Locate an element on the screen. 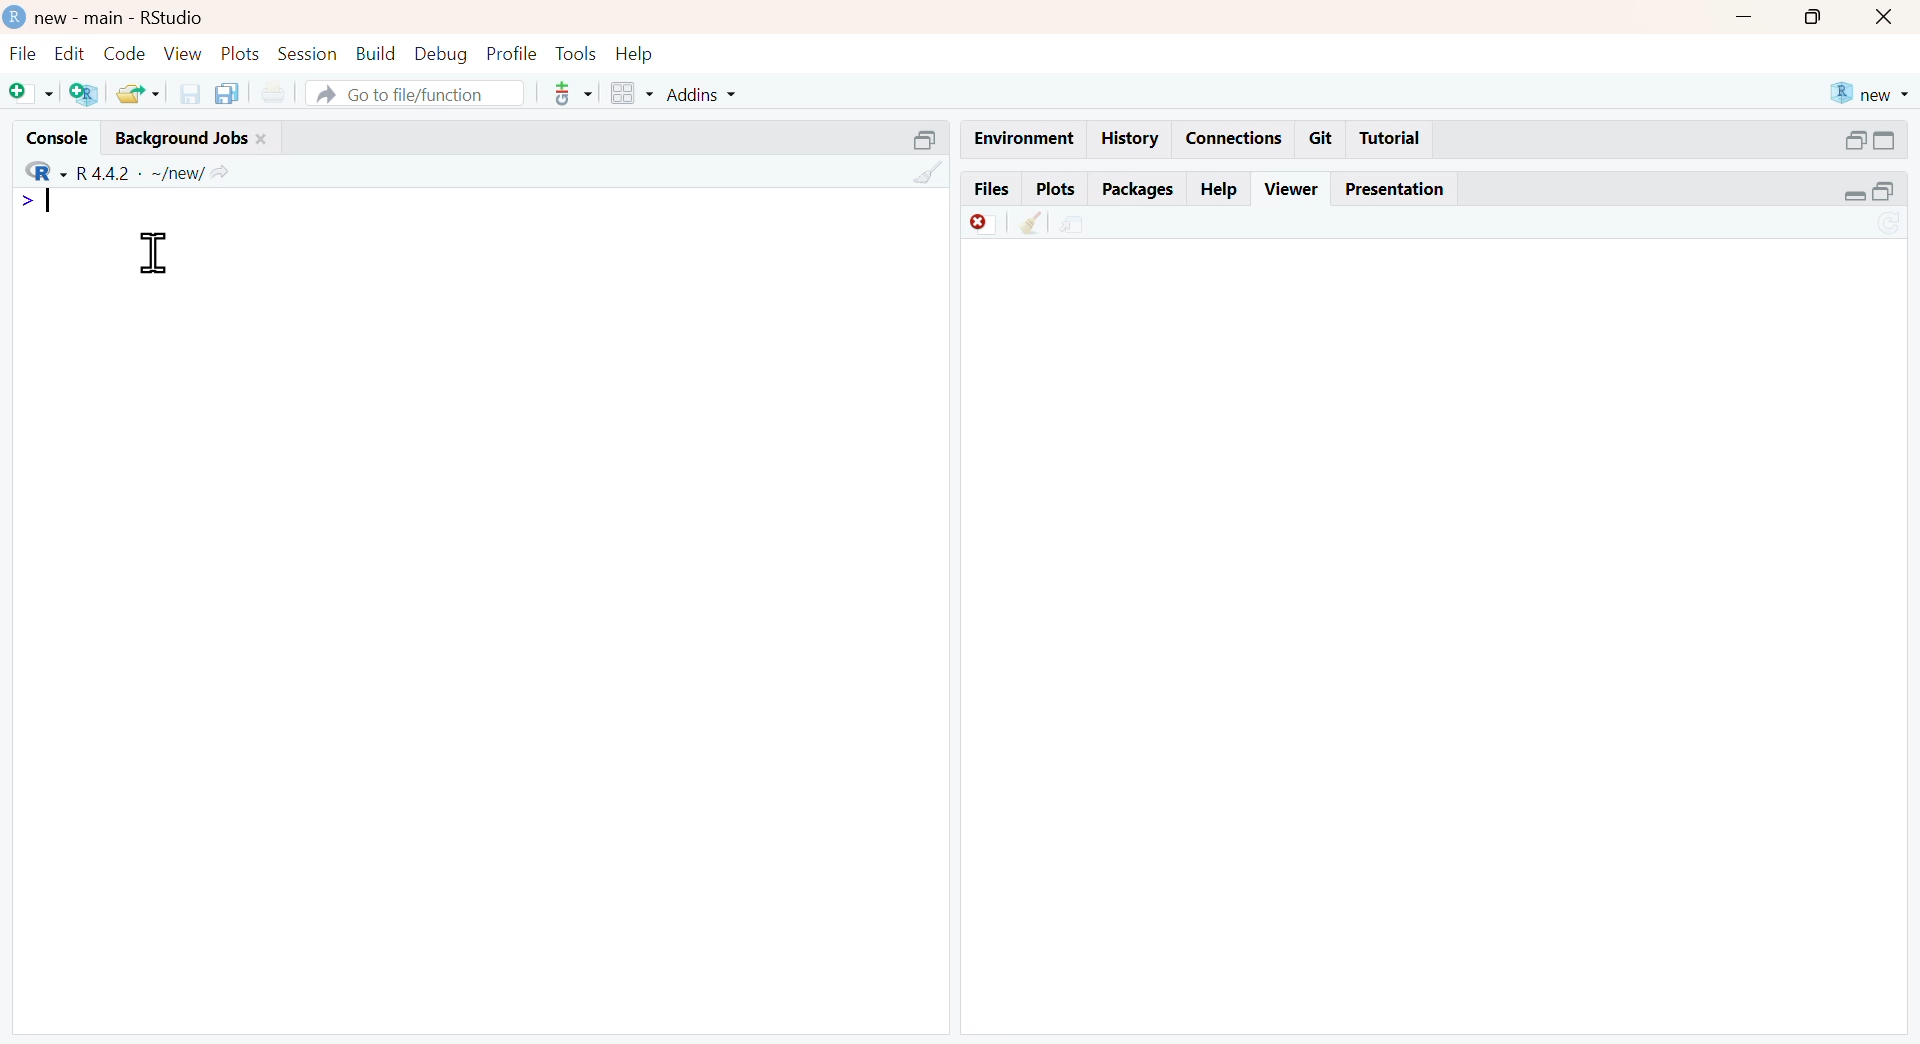 The width and height of the screenshot is (1920, 1044). Background jobs is located at coordinates (183, 141).